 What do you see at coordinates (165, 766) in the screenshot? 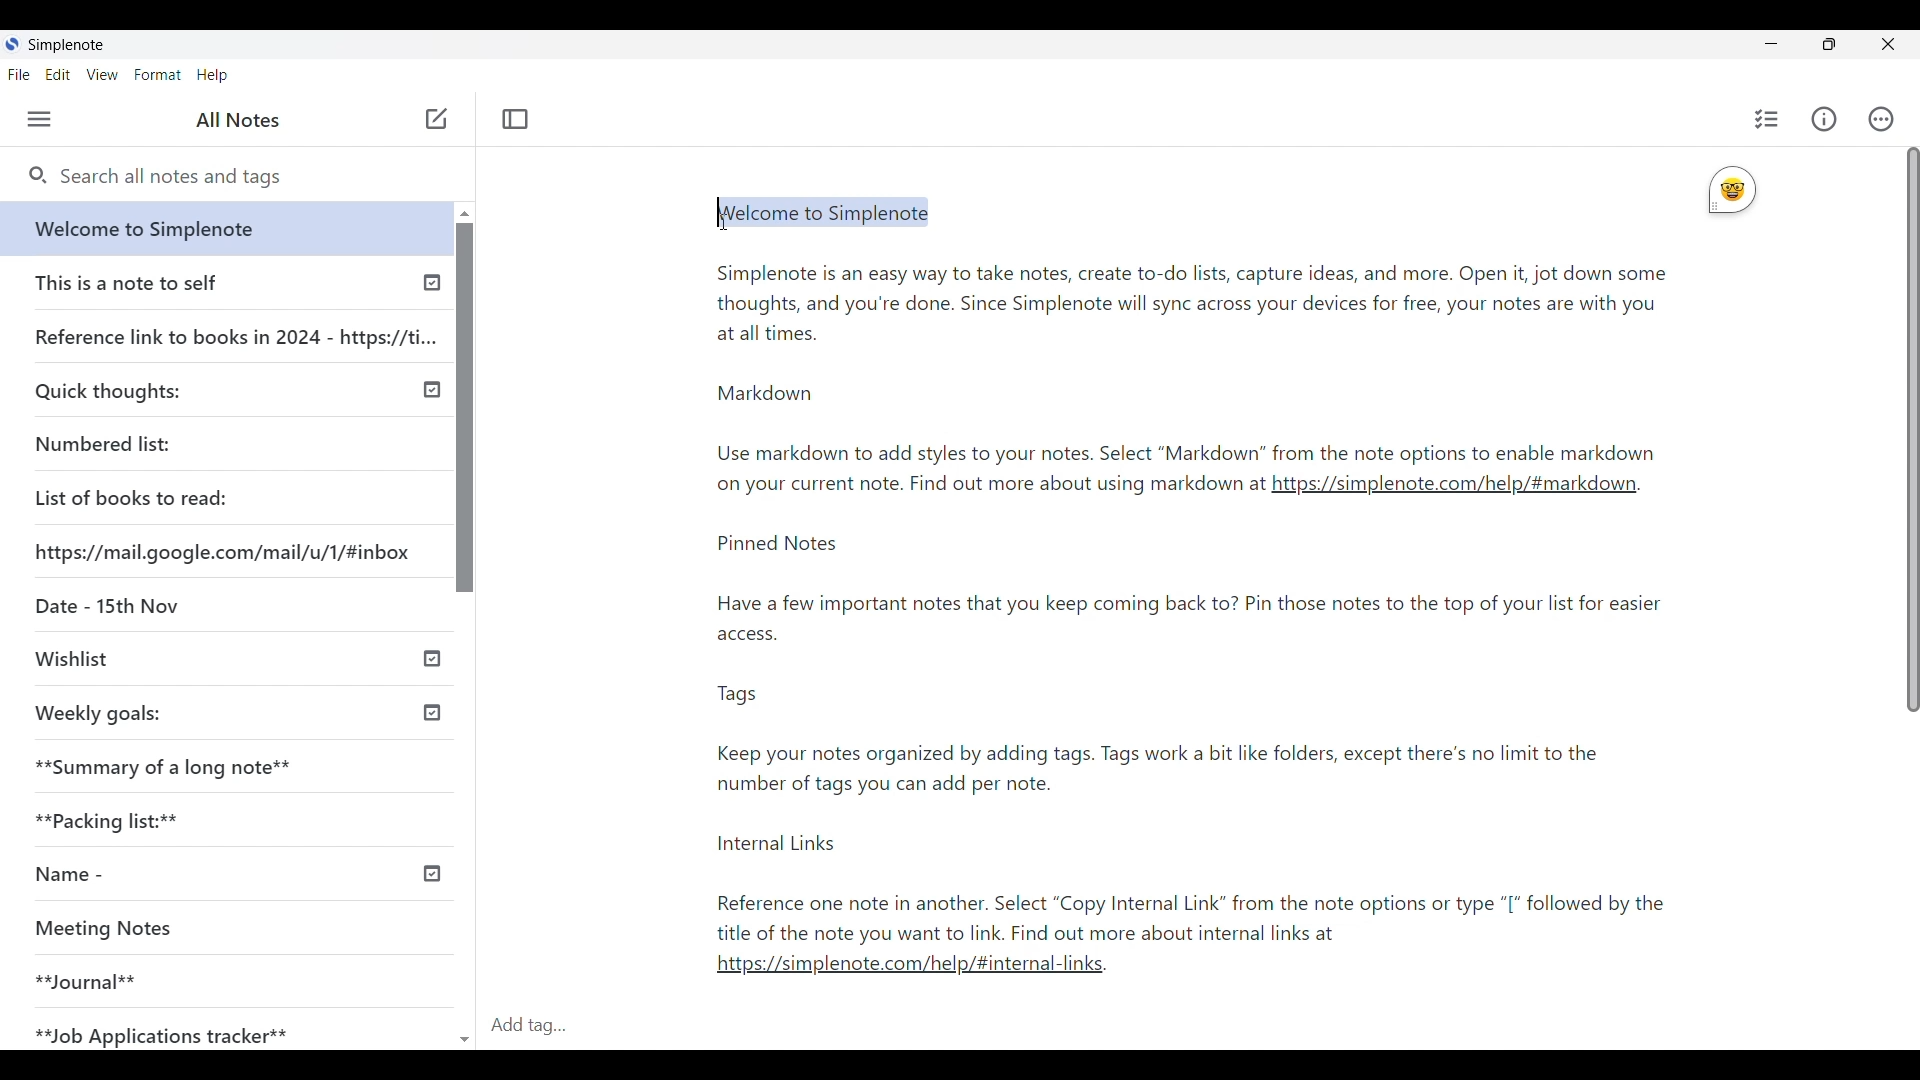
I see `Summary of a long note` at bounding box center [165, 766].